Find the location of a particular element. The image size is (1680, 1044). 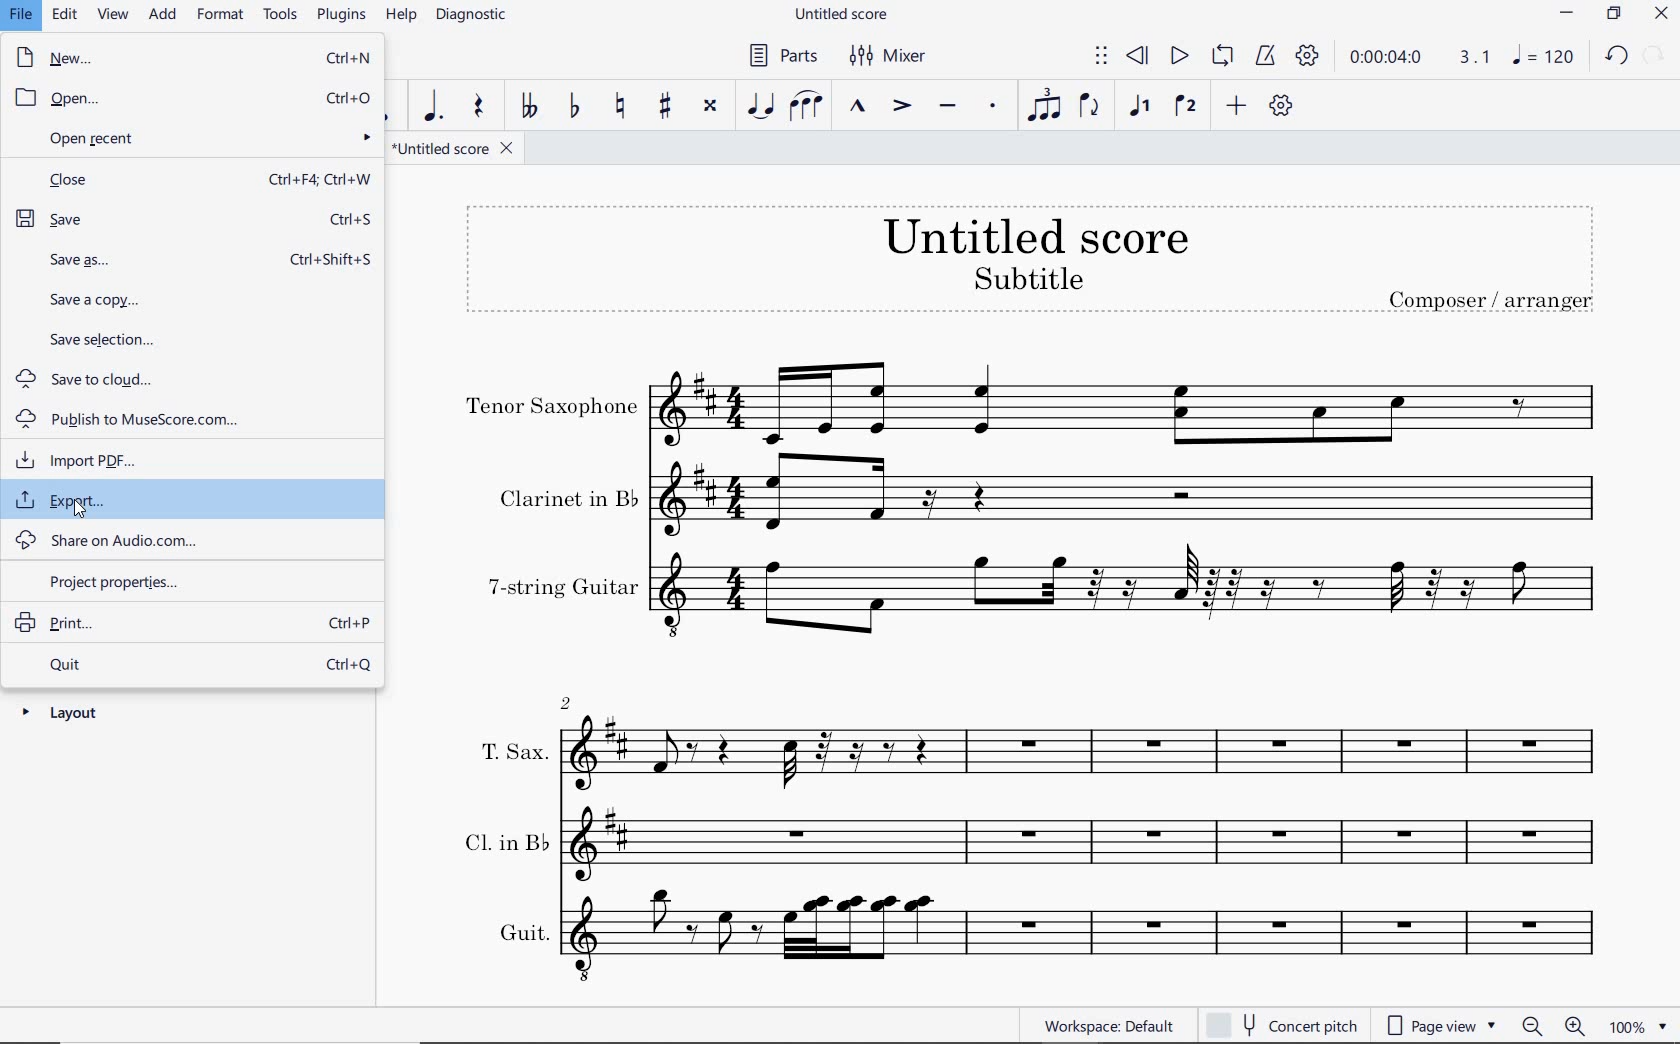

zoom factor is located at coordinates (1636, 1023).